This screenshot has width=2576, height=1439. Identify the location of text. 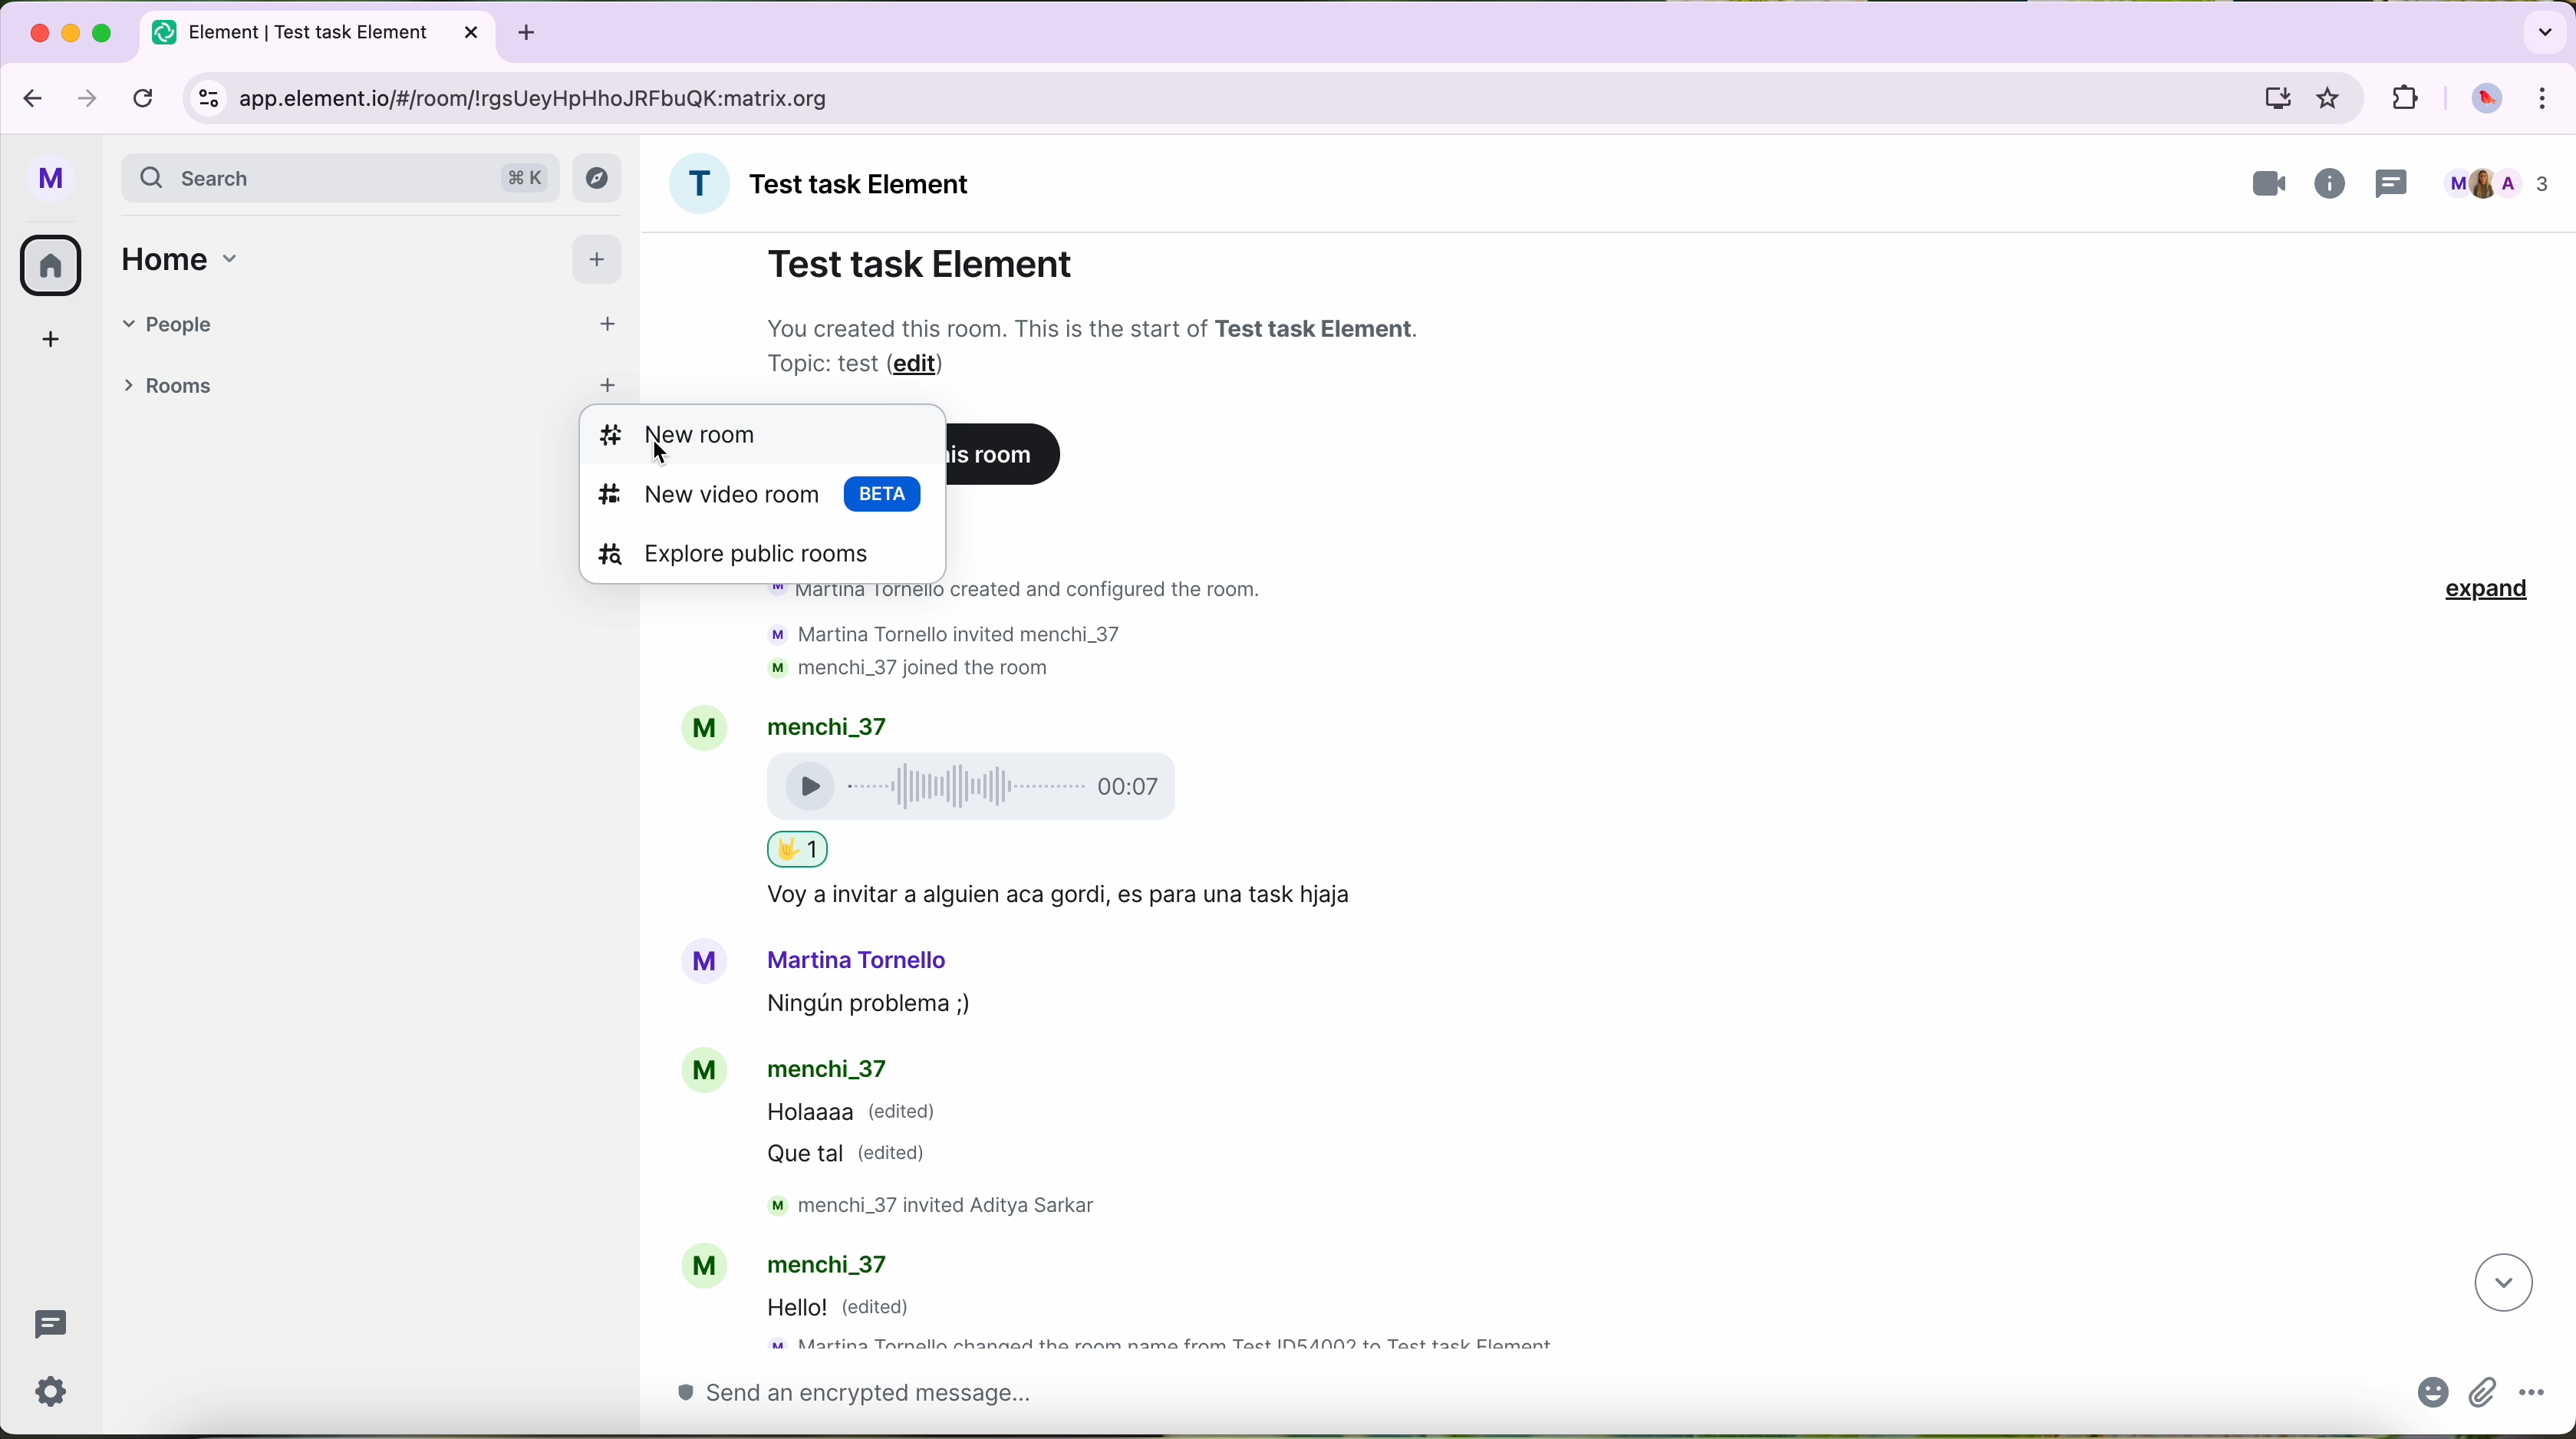
(799, 848).